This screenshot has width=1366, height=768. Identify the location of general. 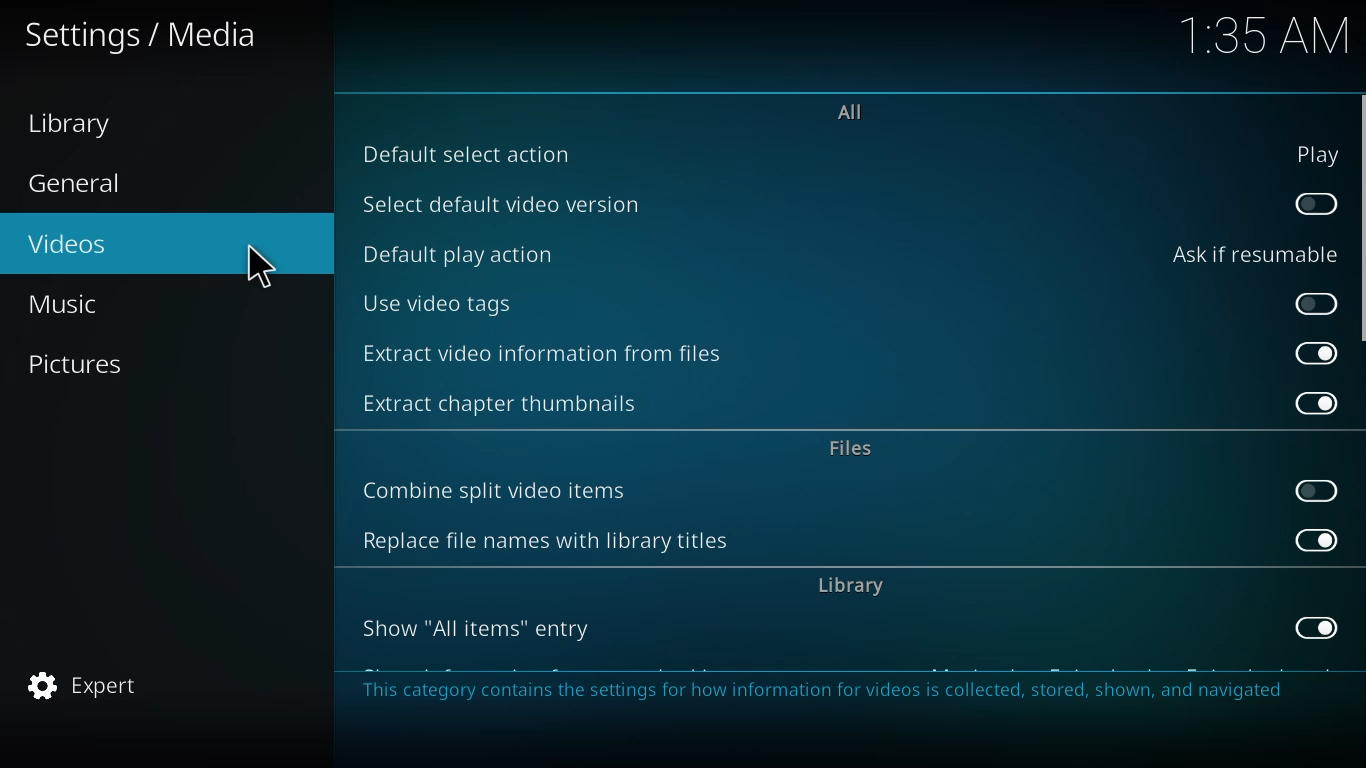
(79, 184).